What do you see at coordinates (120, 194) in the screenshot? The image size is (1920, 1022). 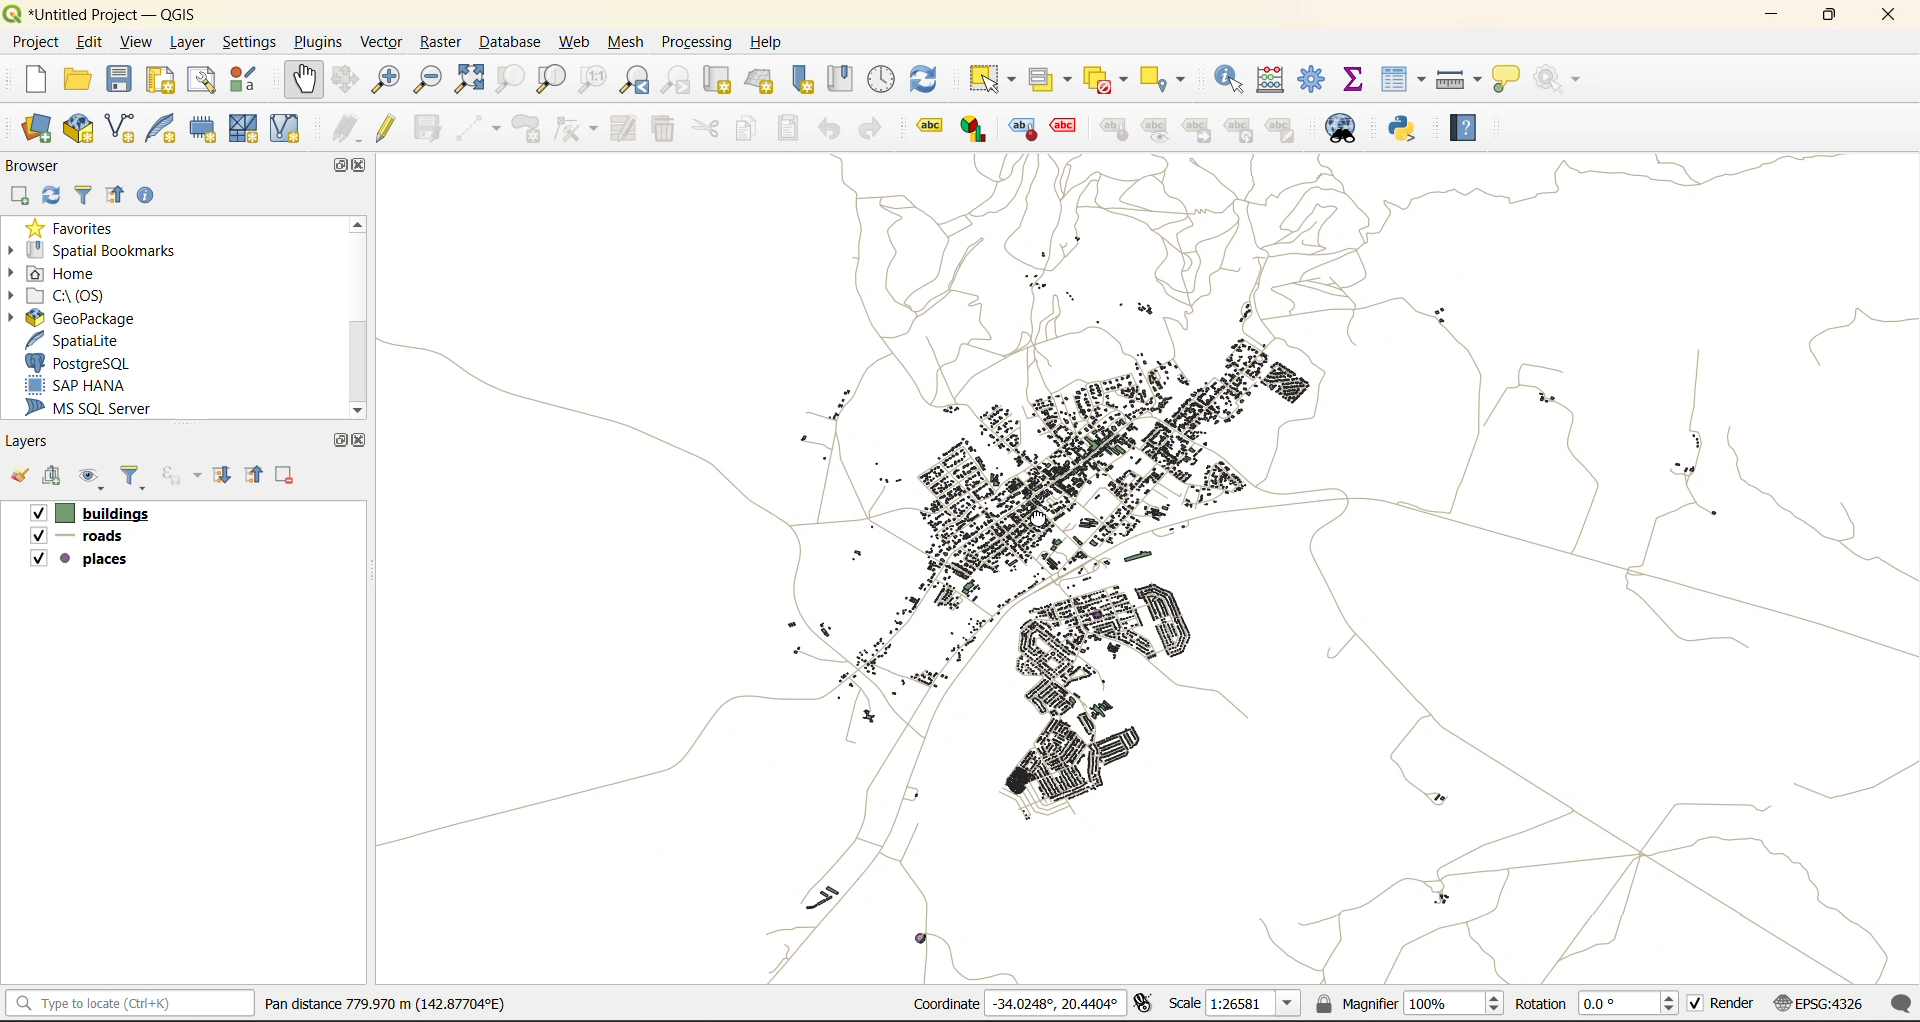 I see `collapse all` at bounding box center [120, 194].